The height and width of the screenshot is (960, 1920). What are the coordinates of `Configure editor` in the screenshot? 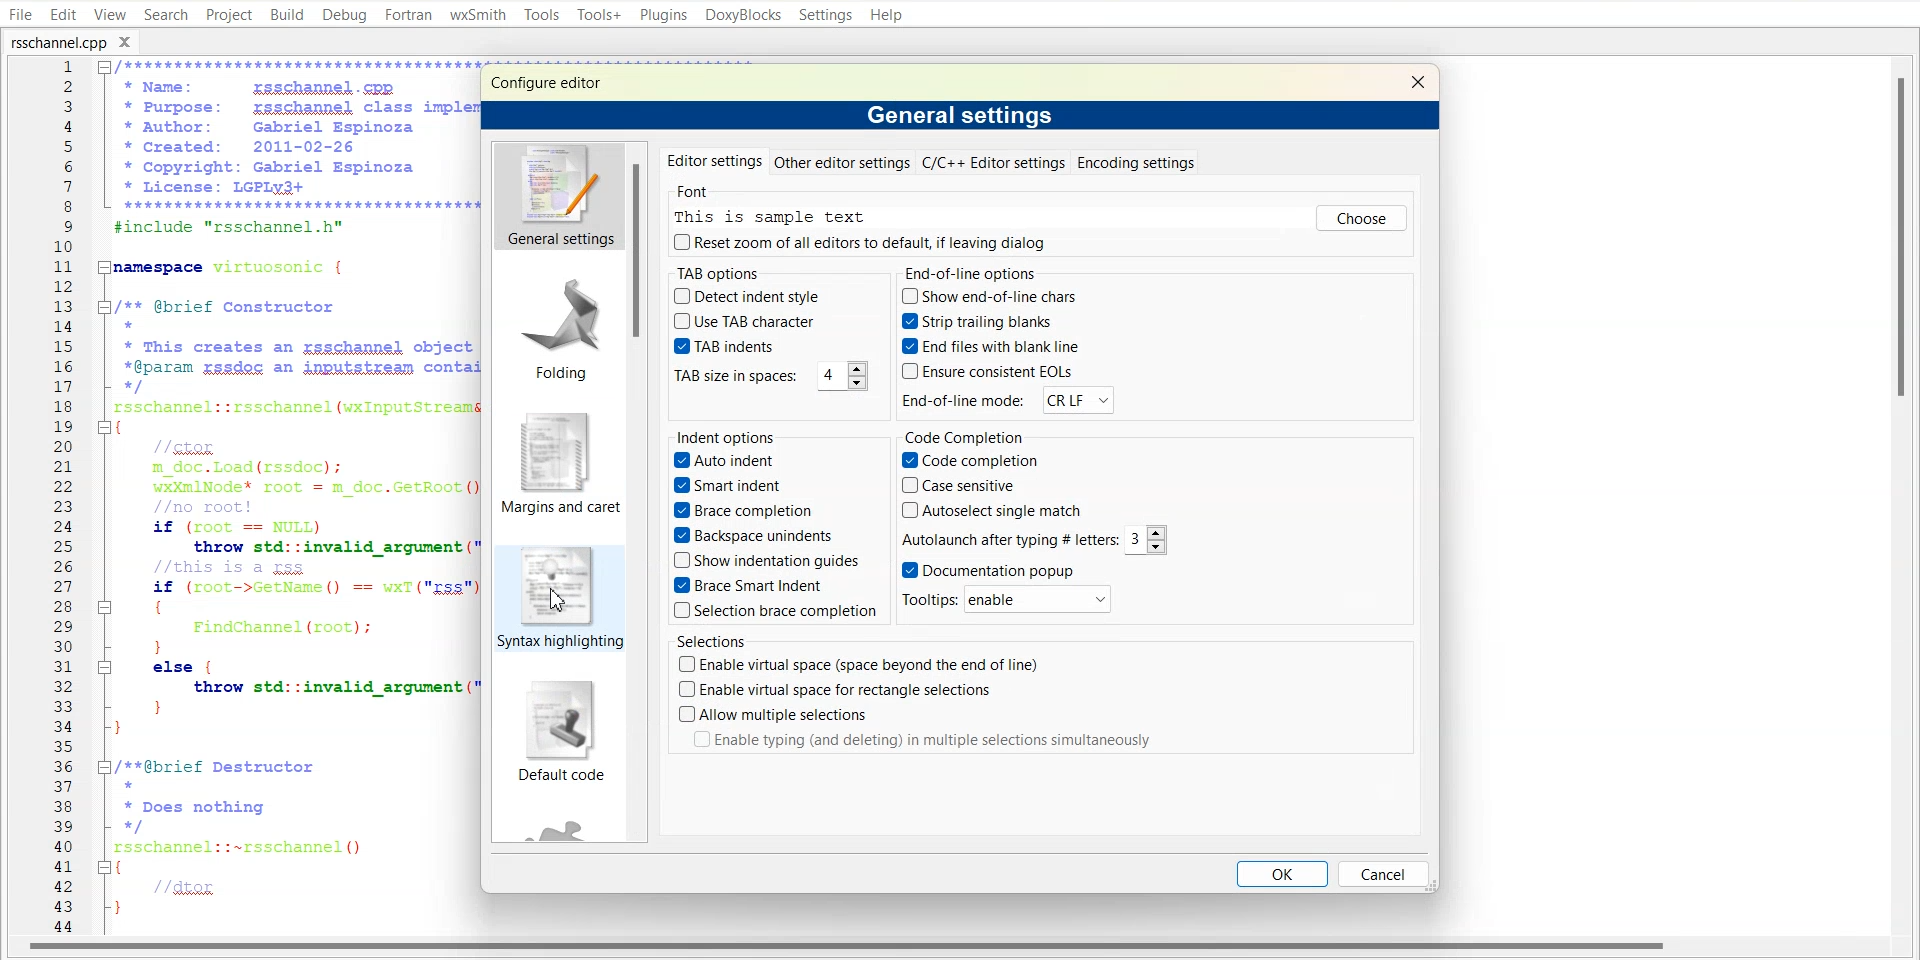 It's located at (555, 81).